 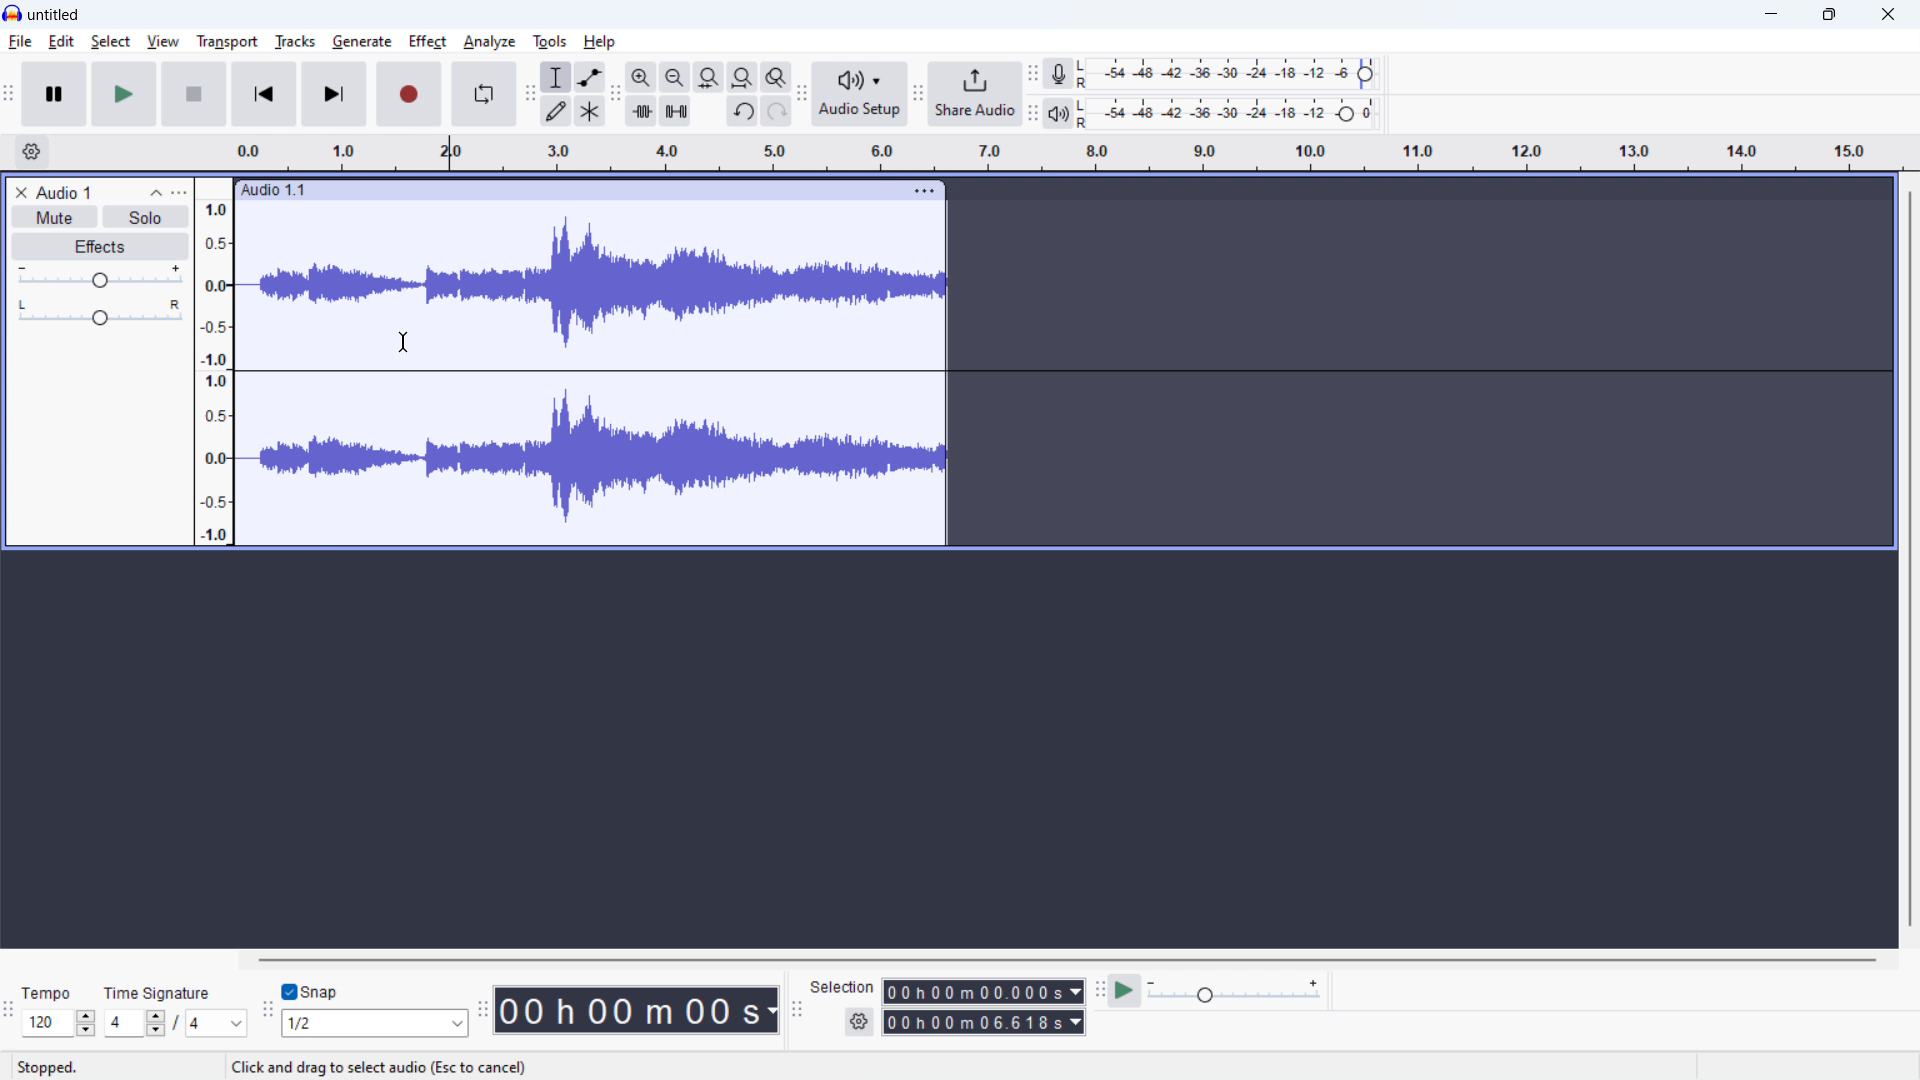 What do you see at coordinates (334, 94) in the screenshot?
I see `skip to end` at bounding box center [334, 94].